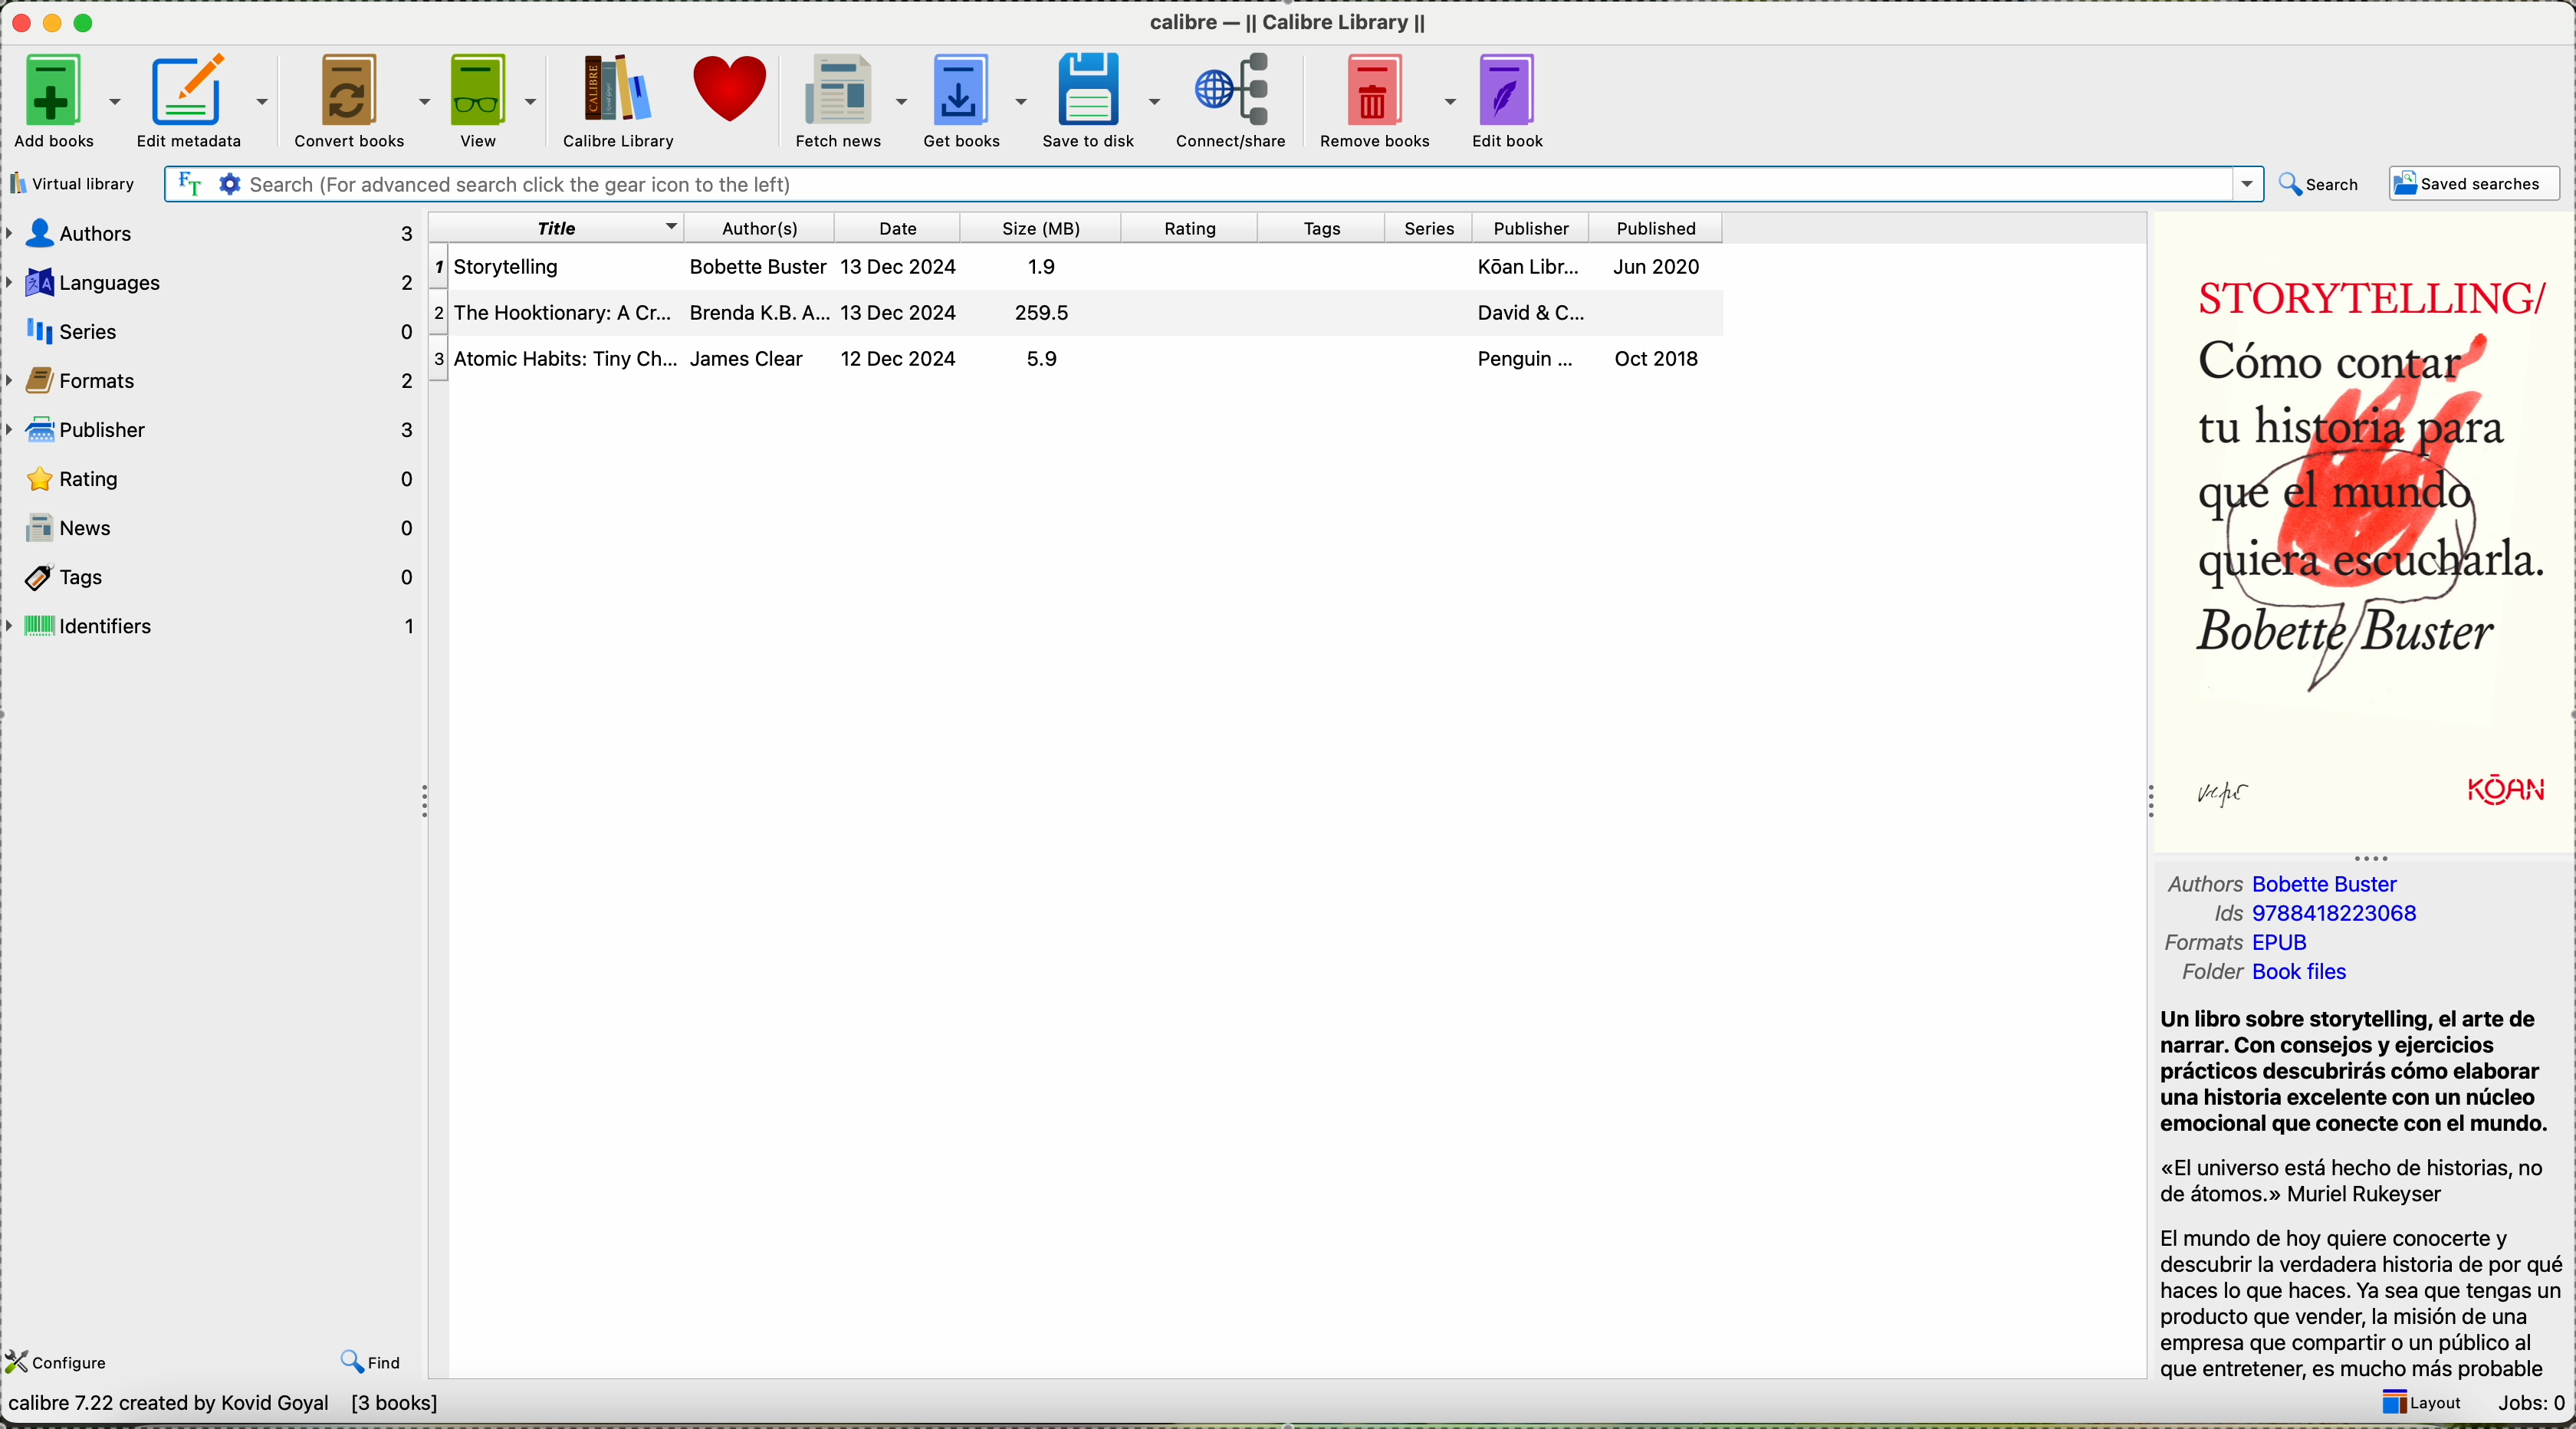 The image size is (2576, 1429). I want to click on view, so click(496, 97).